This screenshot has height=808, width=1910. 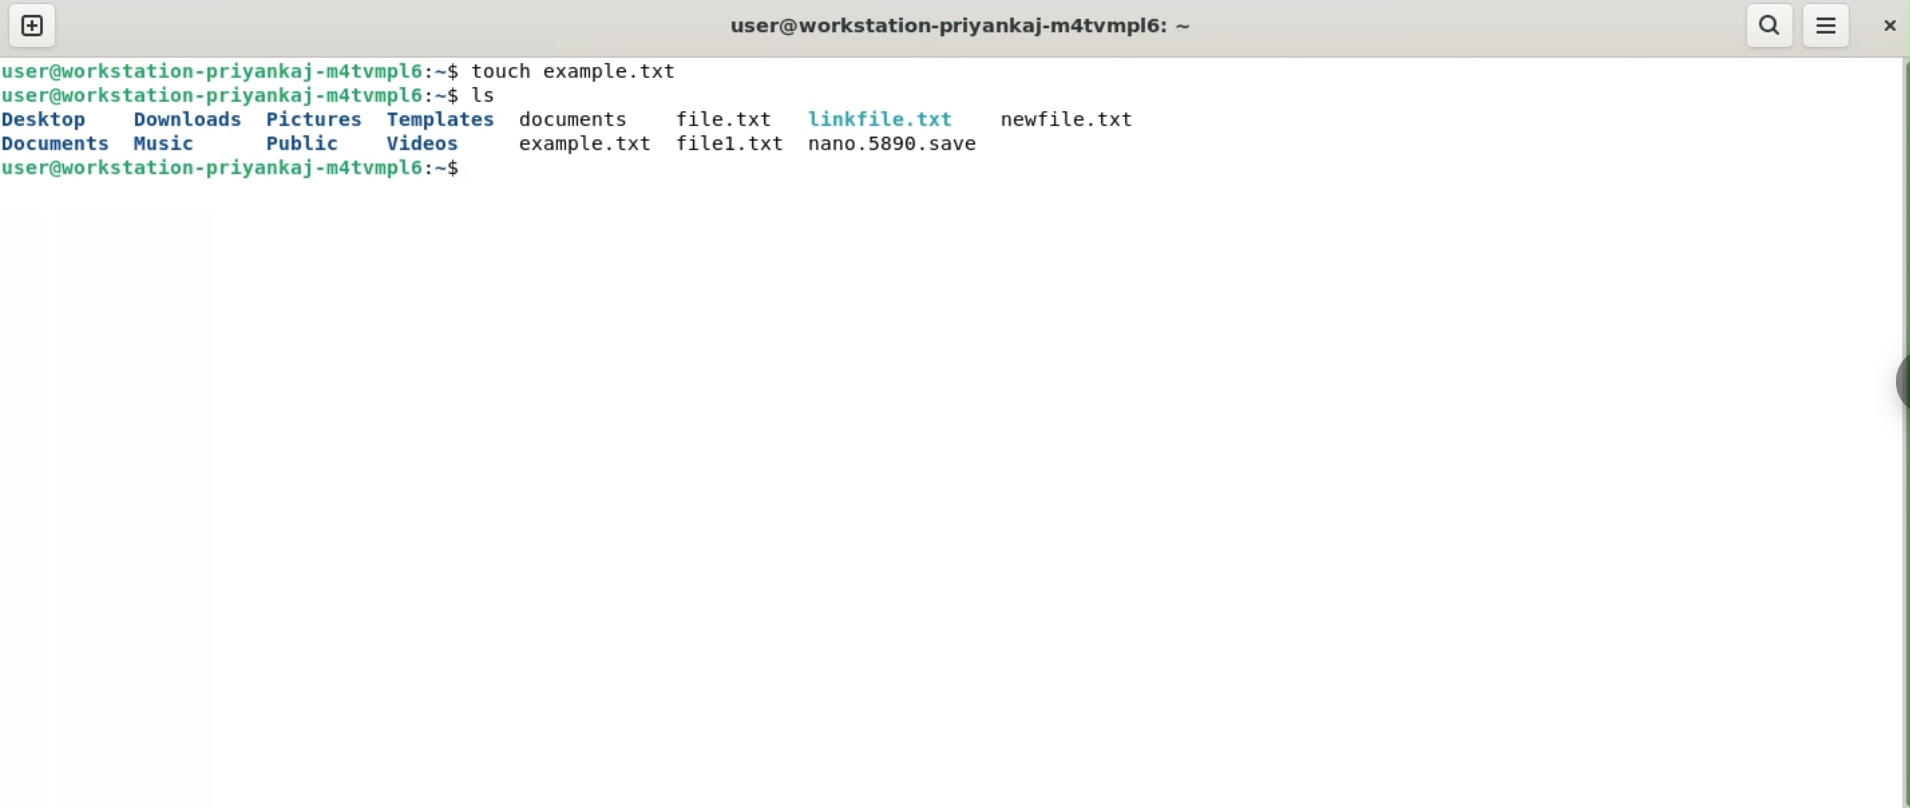 What do you see at coordinates (1828, 27) in the screenshot?
I see `menu` at bounding box center [1828, 27].